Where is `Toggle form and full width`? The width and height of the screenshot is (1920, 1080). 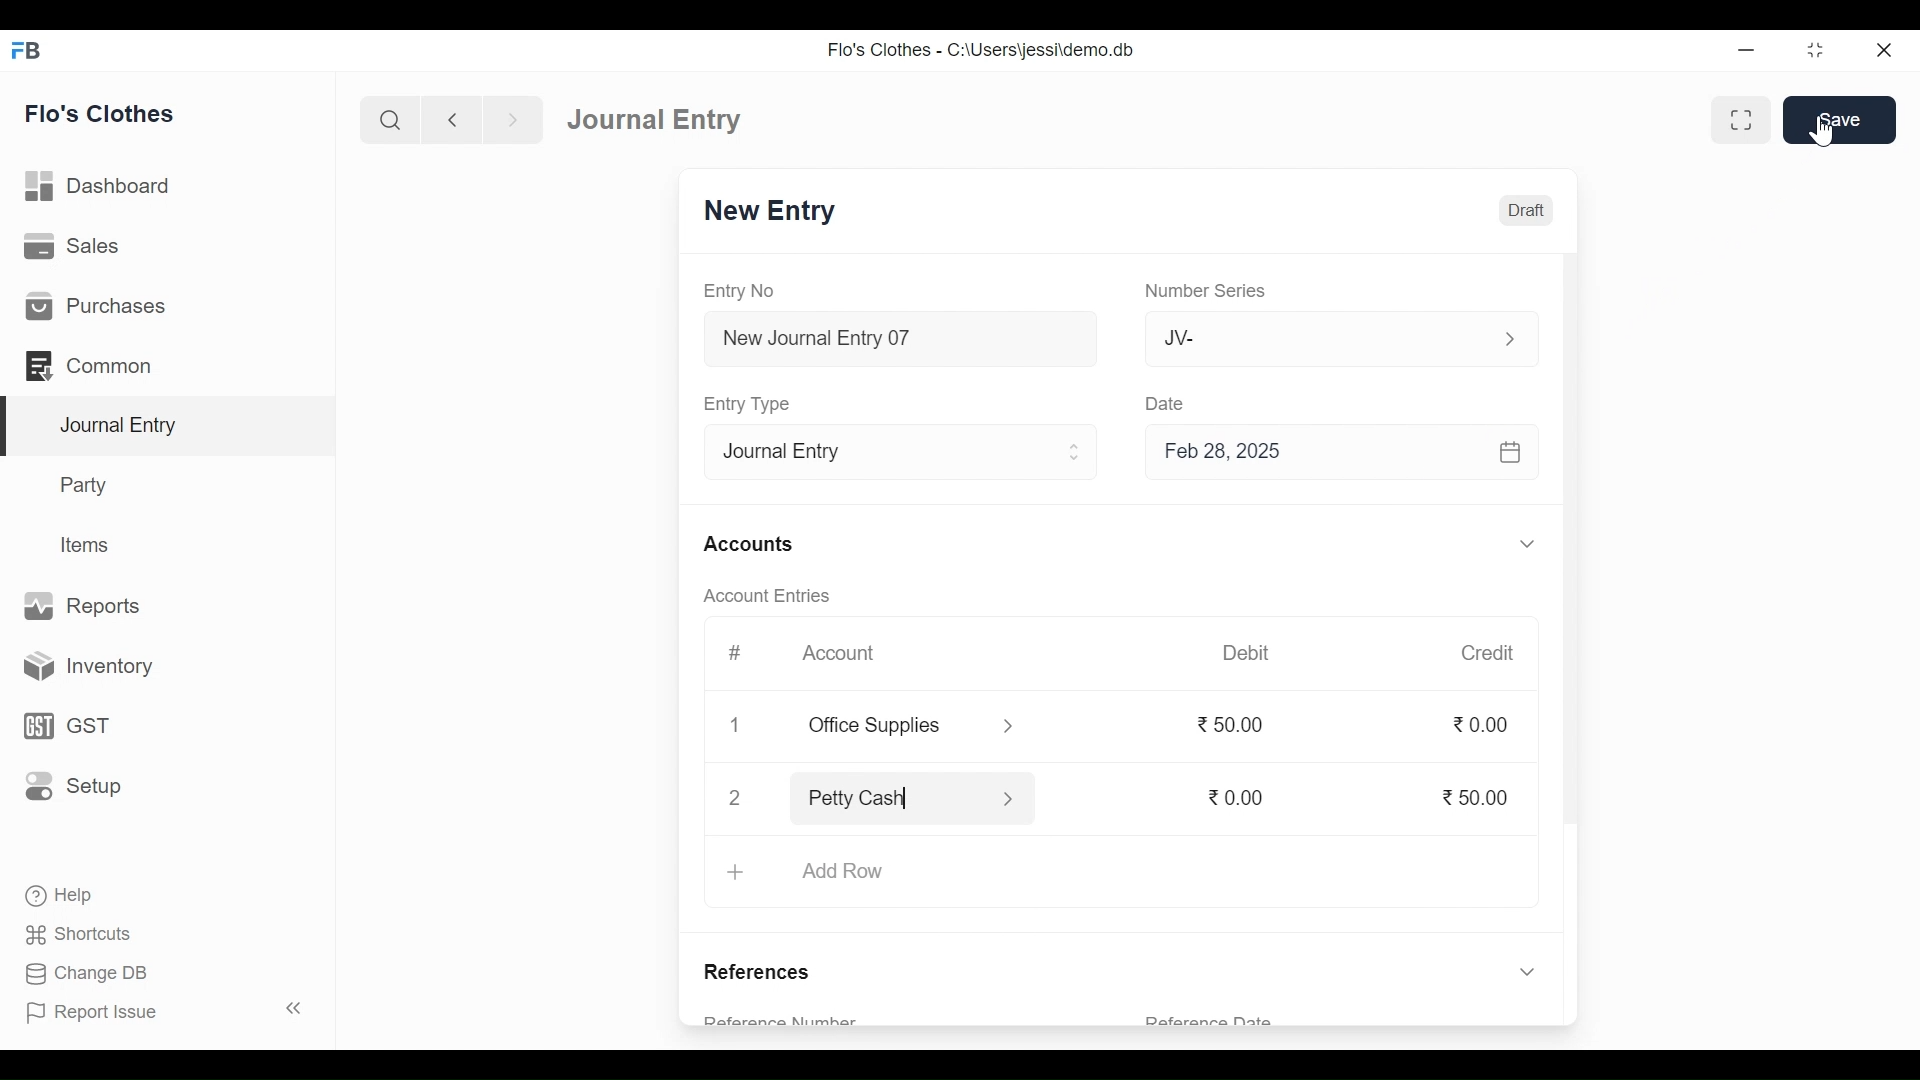 Toggle form and full width is located at coordinates (1741, 121).